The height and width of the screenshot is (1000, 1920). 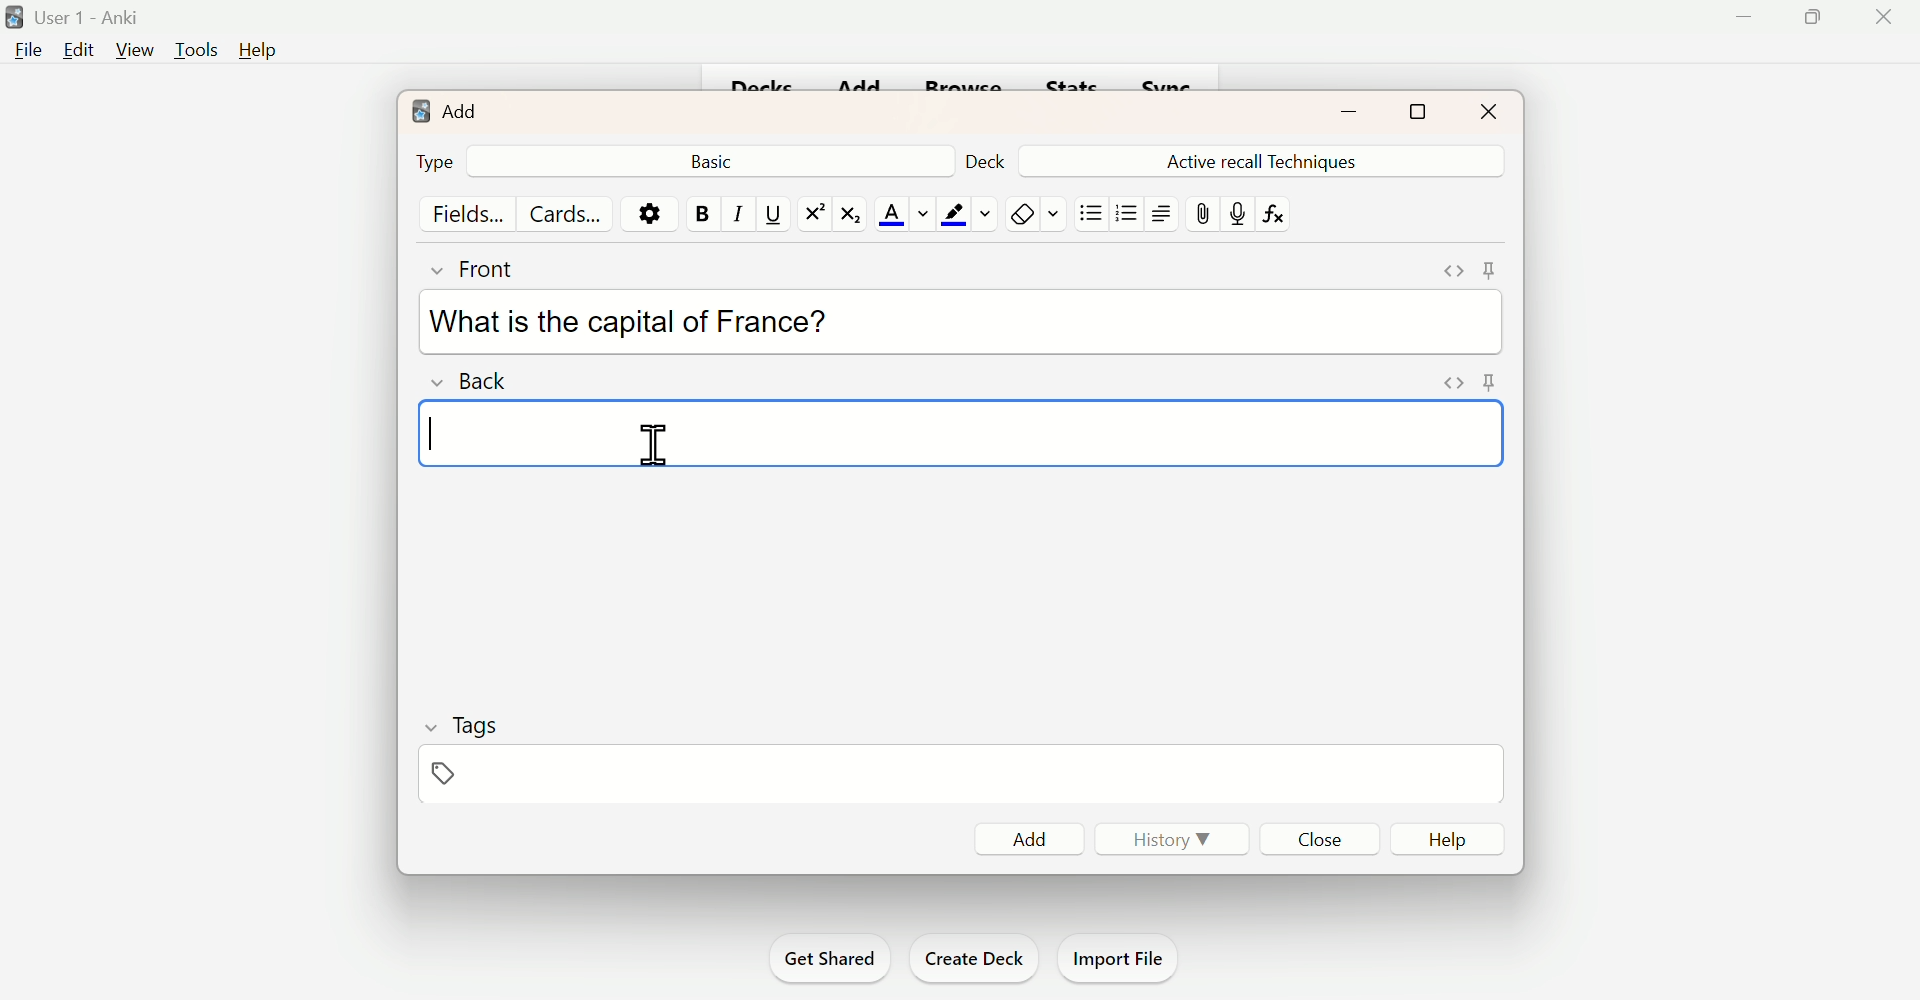 What do you see at coordinates (732, 212) in the screenshot?
I see `Italiac` at bounding box center [732, 212].